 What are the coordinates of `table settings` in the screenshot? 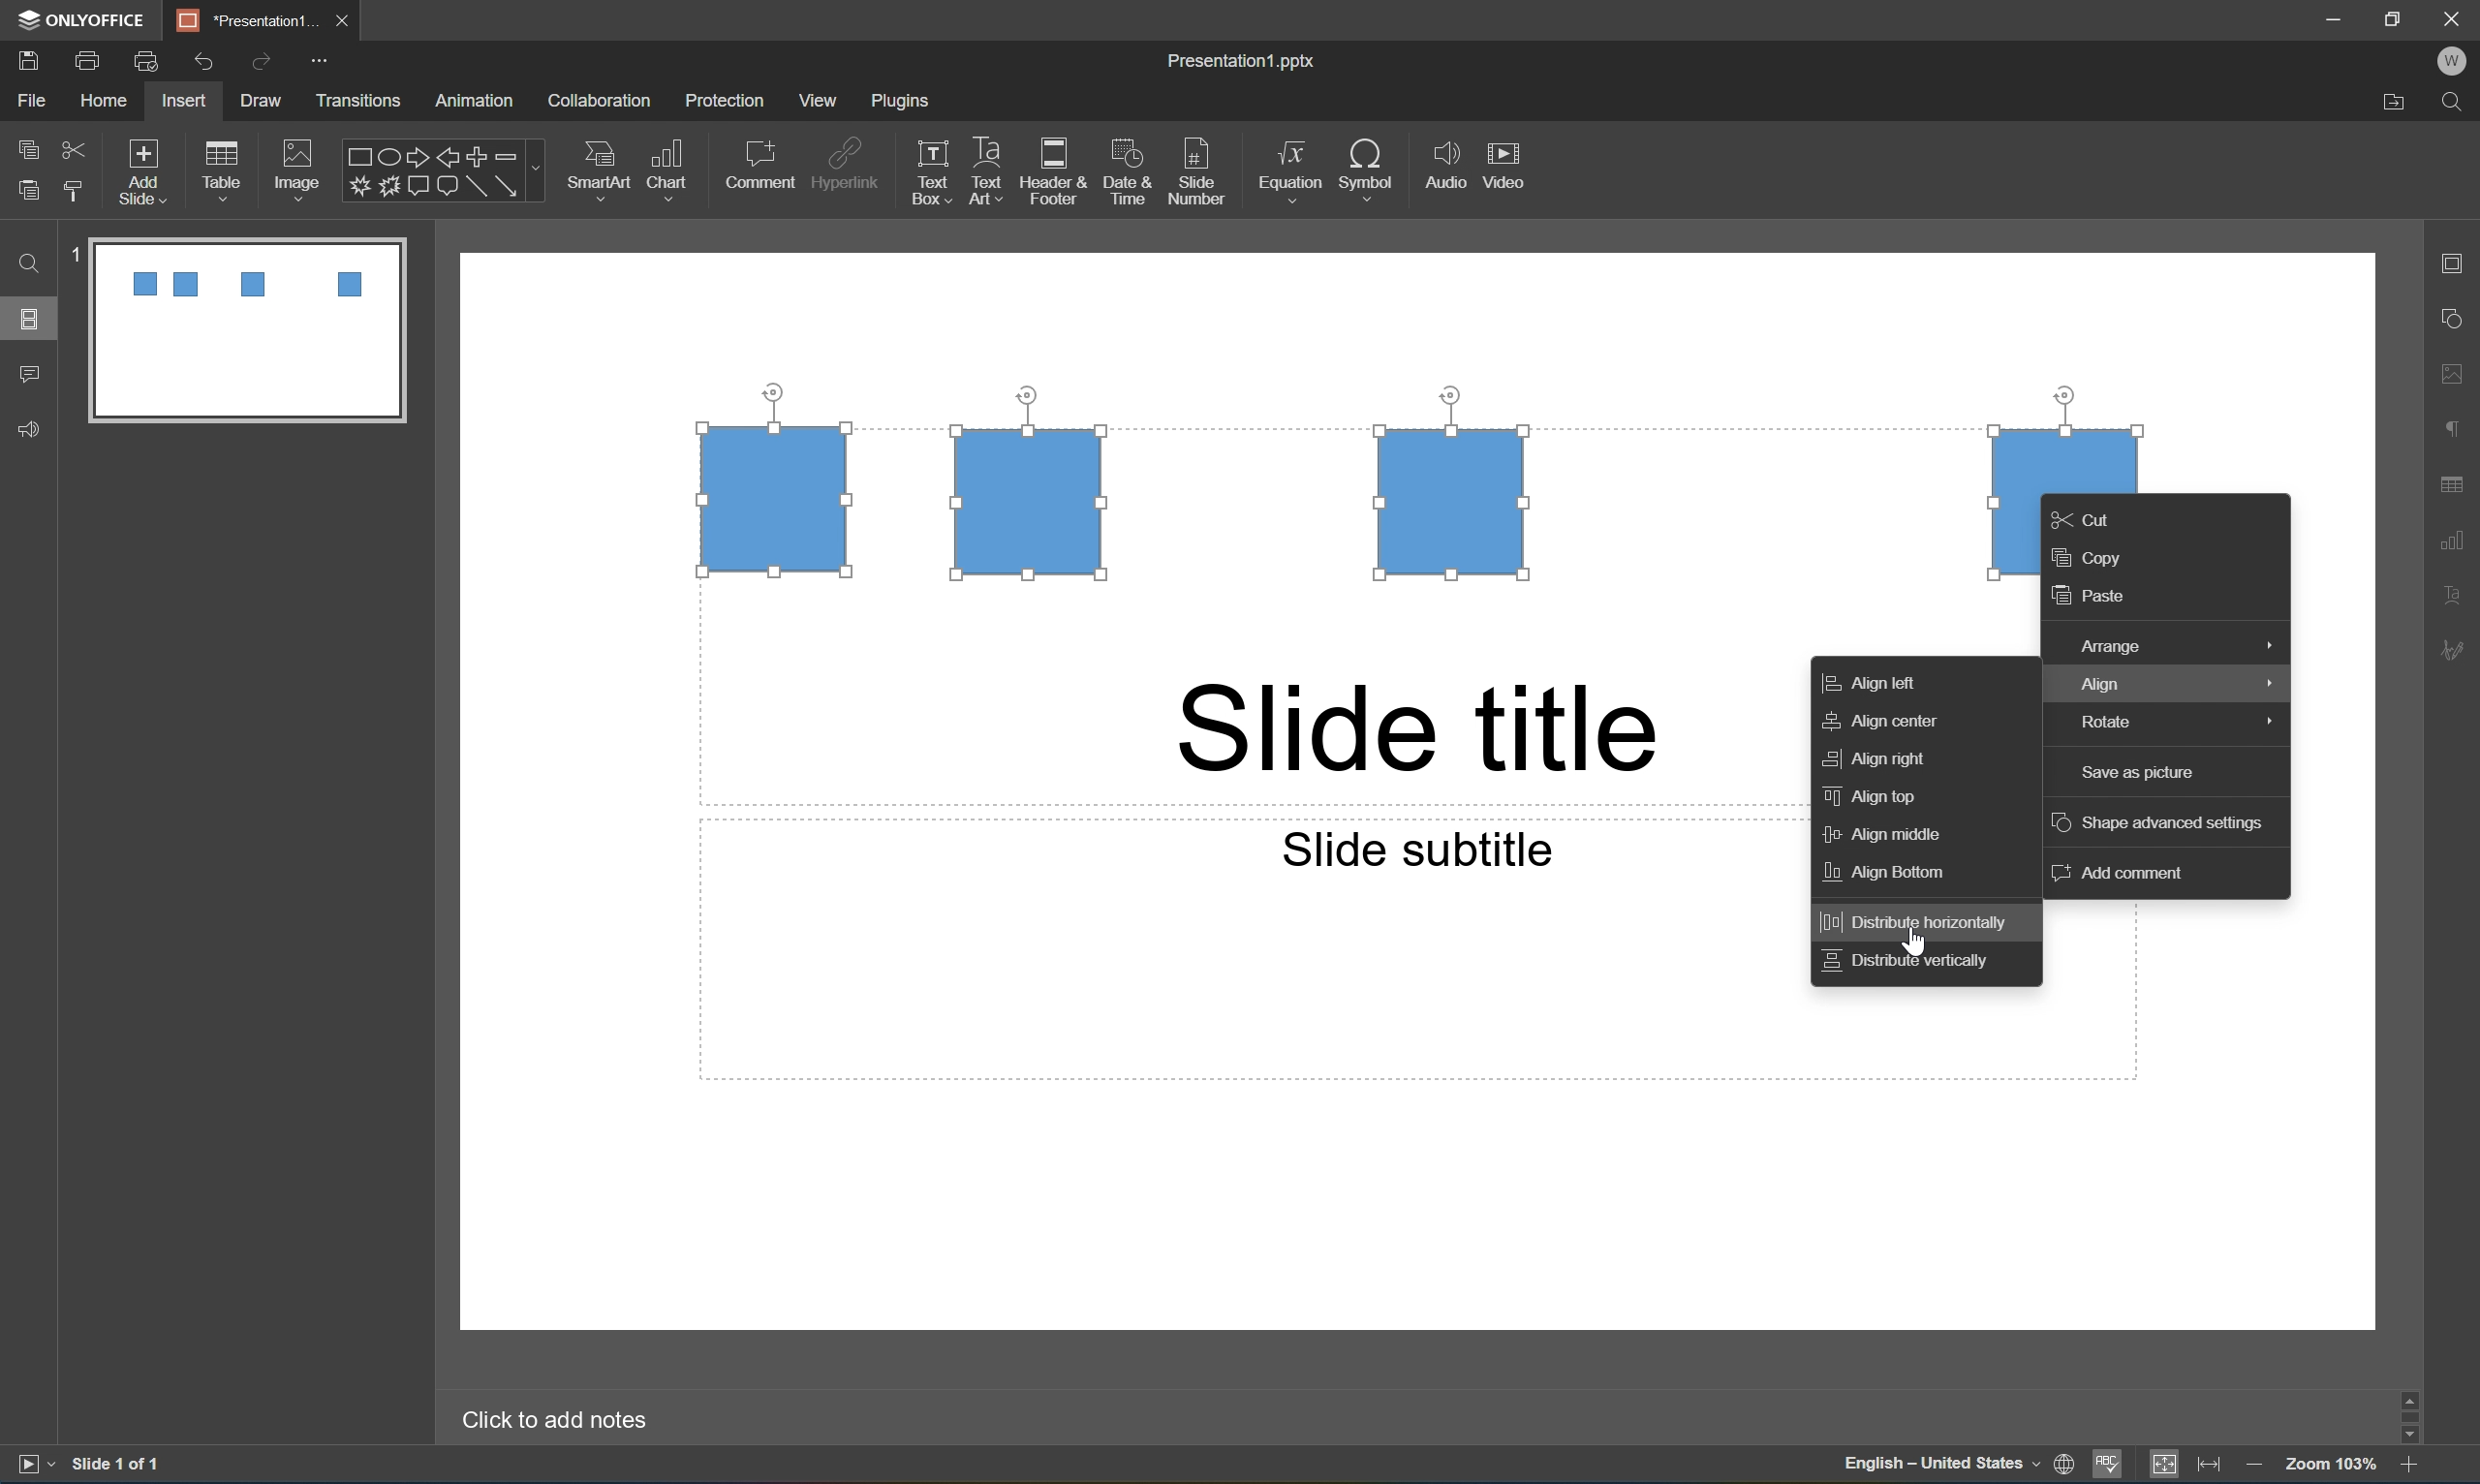 It's located at (2454, 480).